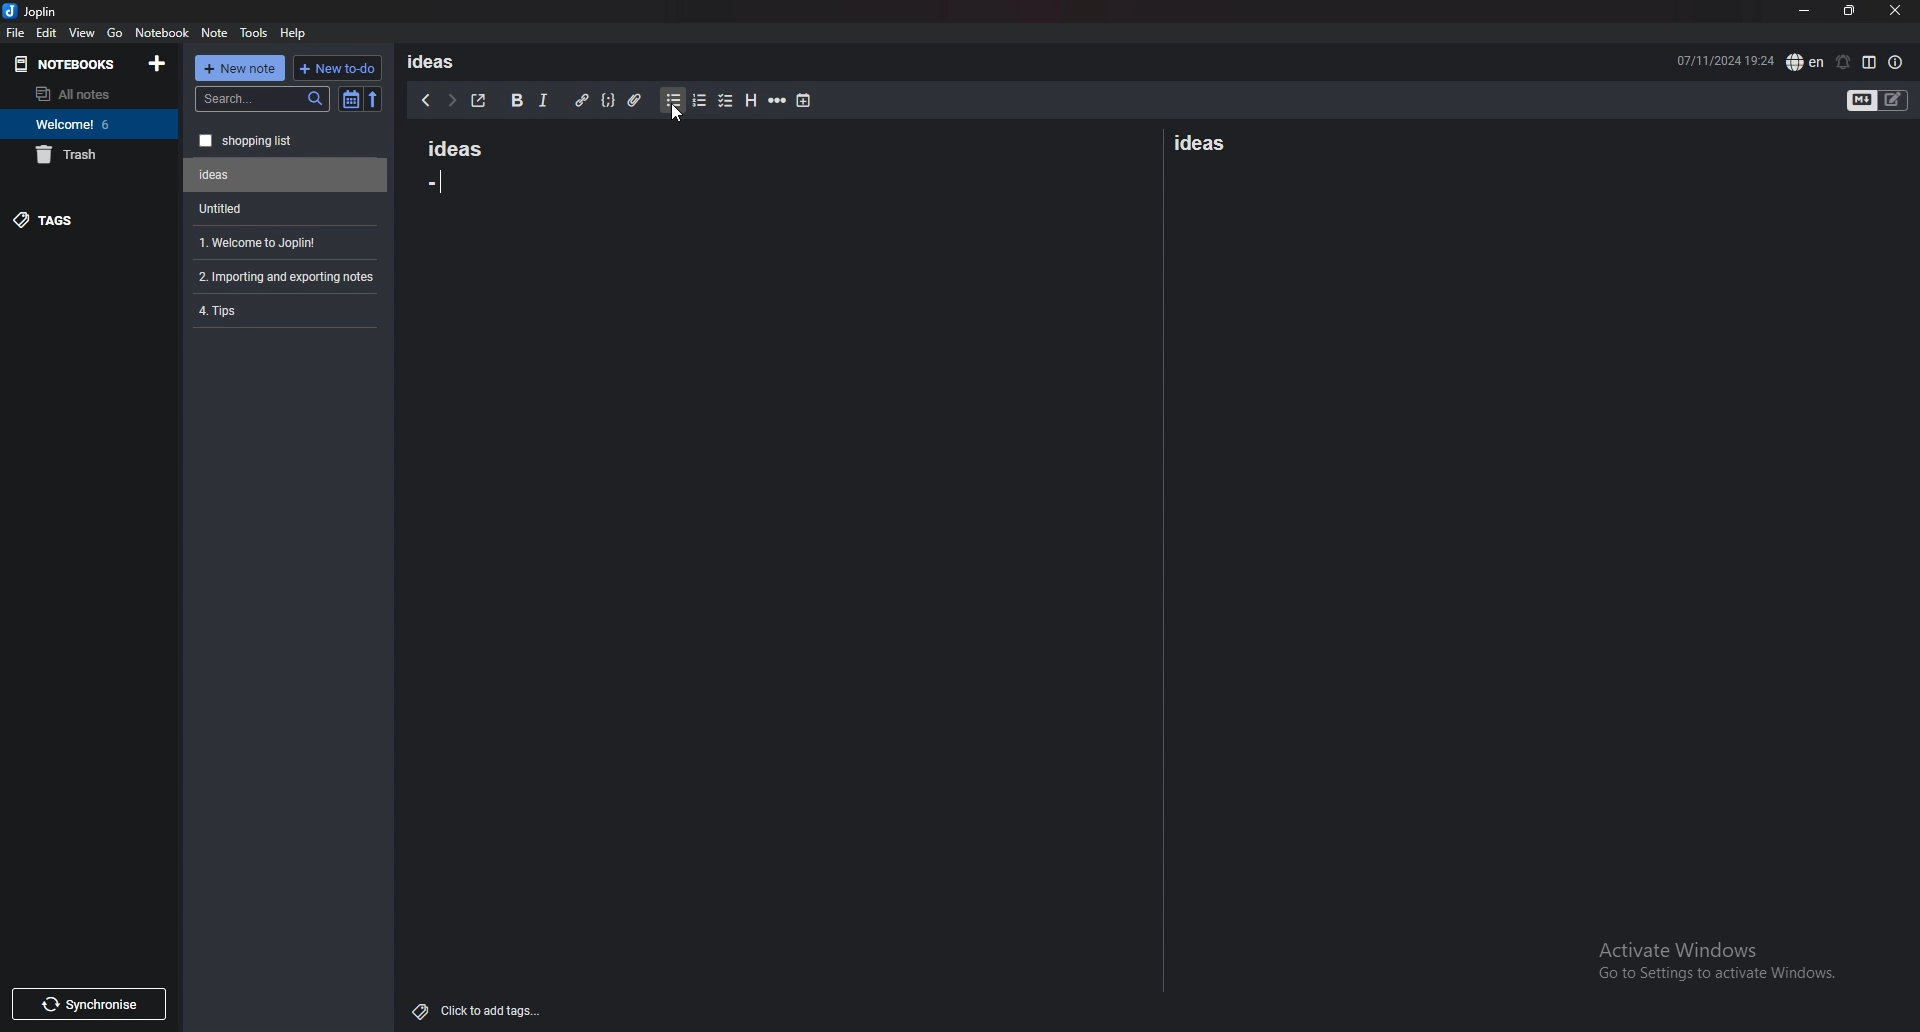 The height and width of the screenshot is (1032, 1920). What do you see at coordinates (451, 100) in the screenshot?
I see `next` at bounding box center [451, 100].